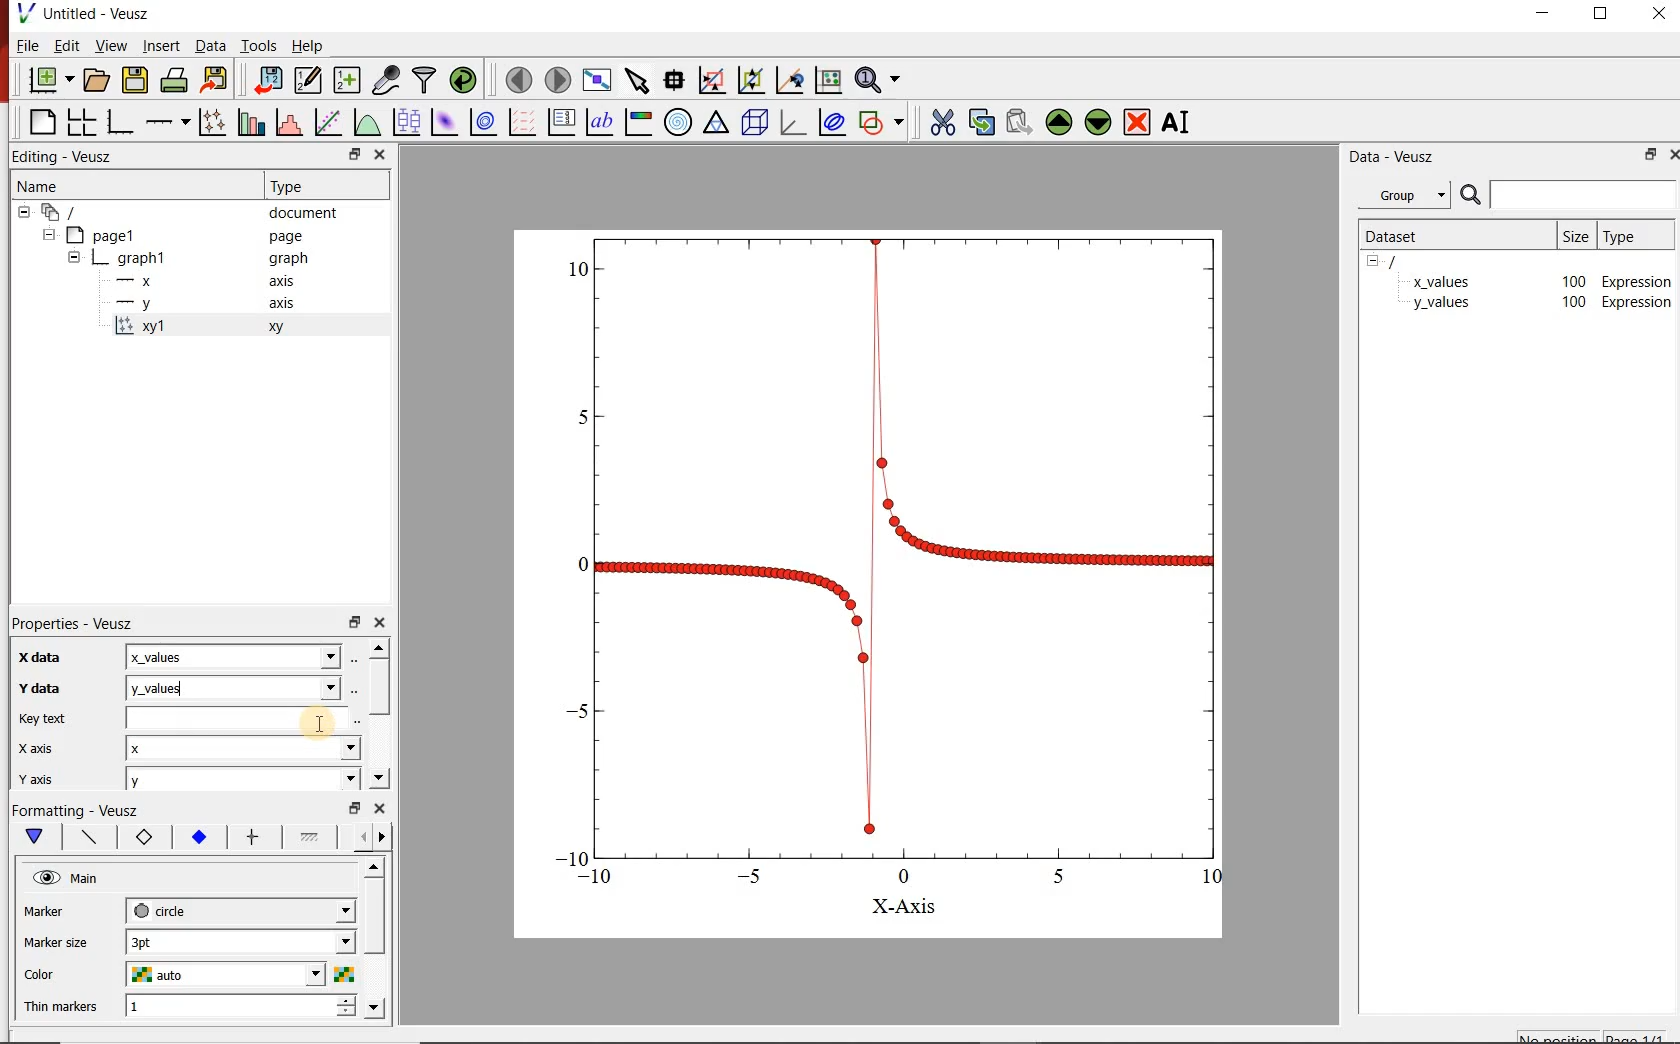 The image size is (1680, 1044). Describe the element at coordinates (563, 121) in the screenshot. I see `plot key` at that location.